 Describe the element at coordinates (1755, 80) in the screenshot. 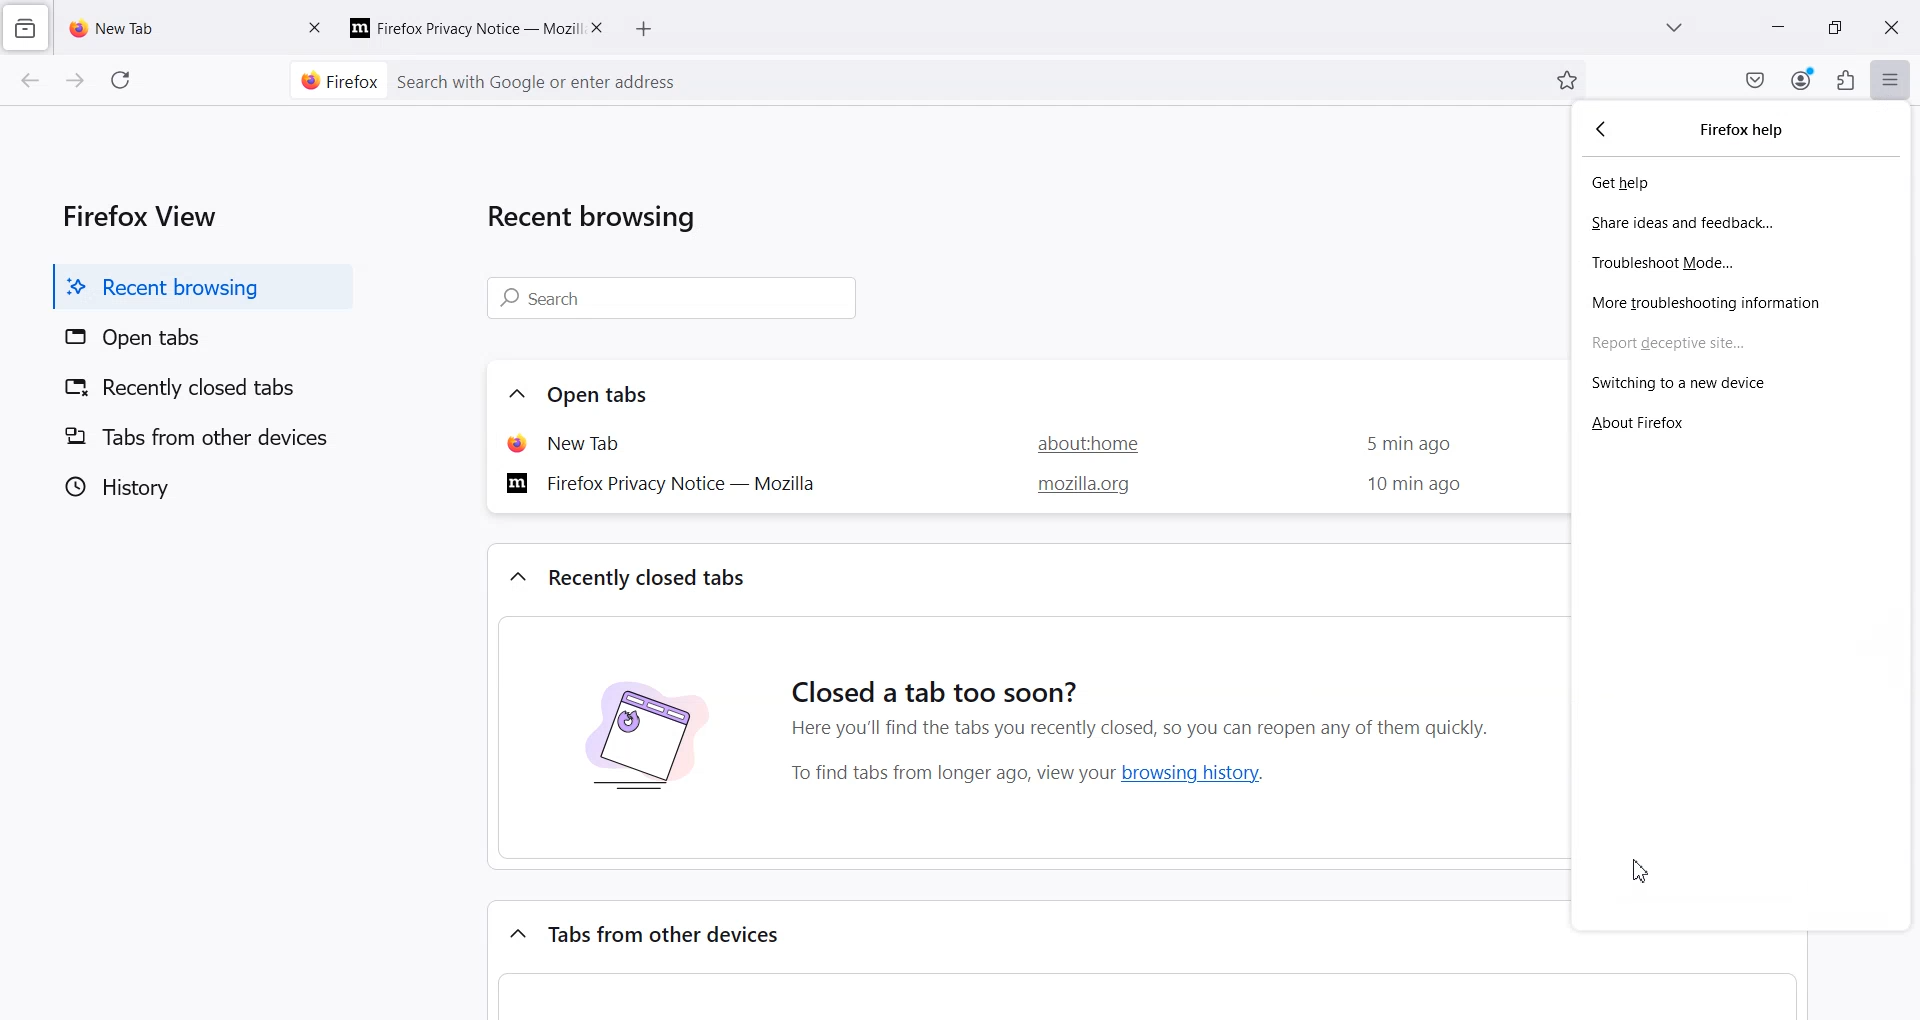

I see `Save to Pocket` at that location.